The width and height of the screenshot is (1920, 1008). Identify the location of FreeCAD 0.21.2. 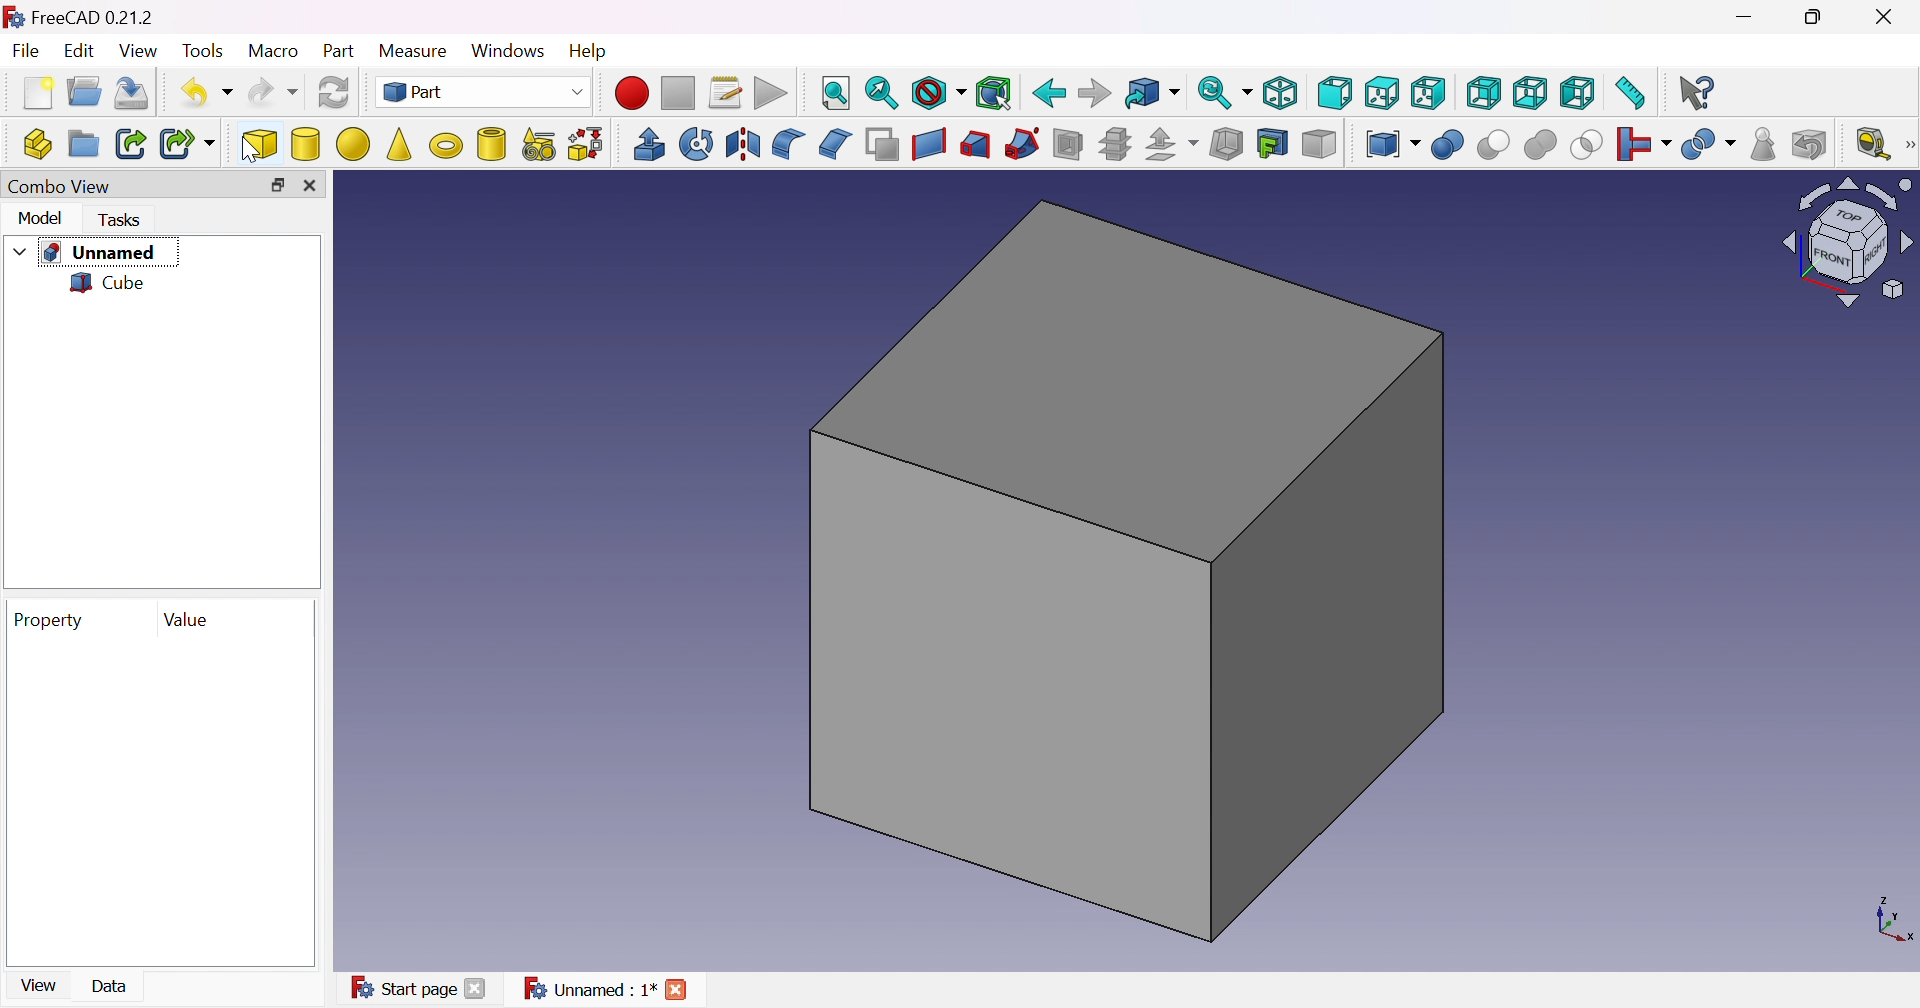
(79, 14).